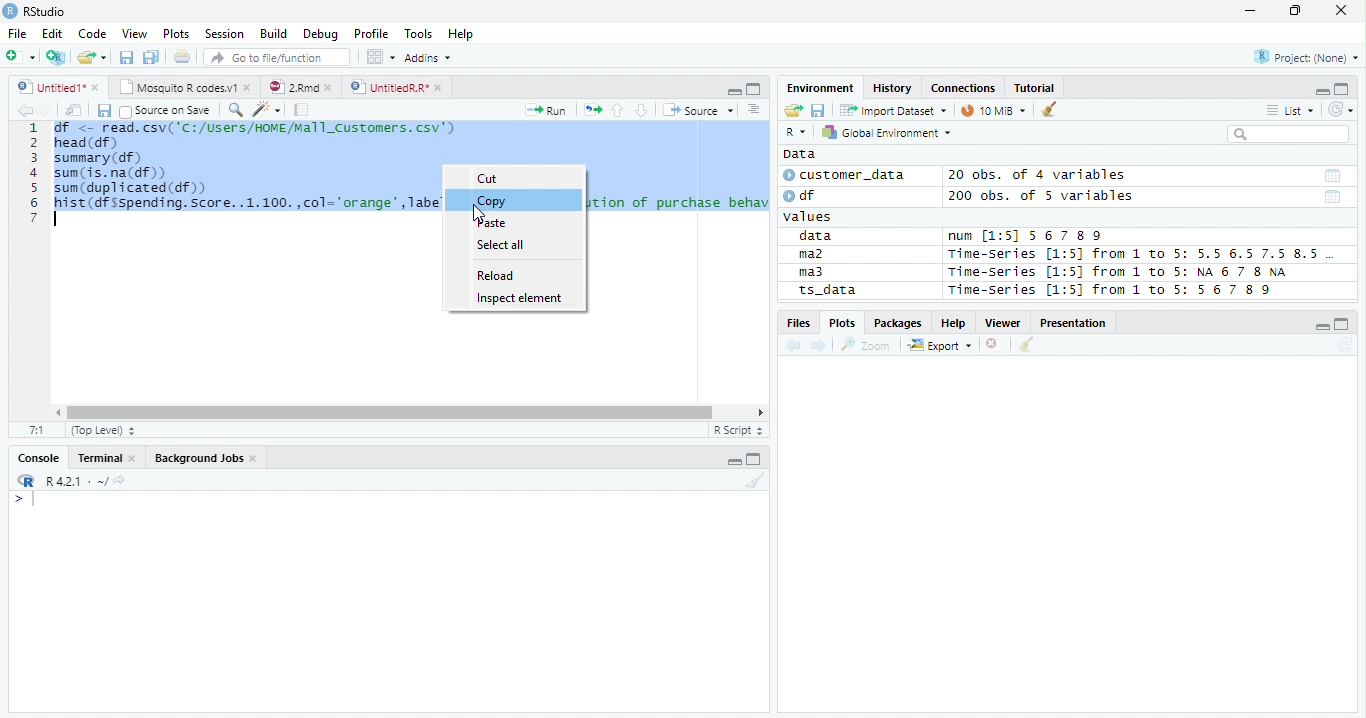  What do you see at coordinates (1289, 111) in the screenshot?
I see `List` at bounding box center [1289, 111].